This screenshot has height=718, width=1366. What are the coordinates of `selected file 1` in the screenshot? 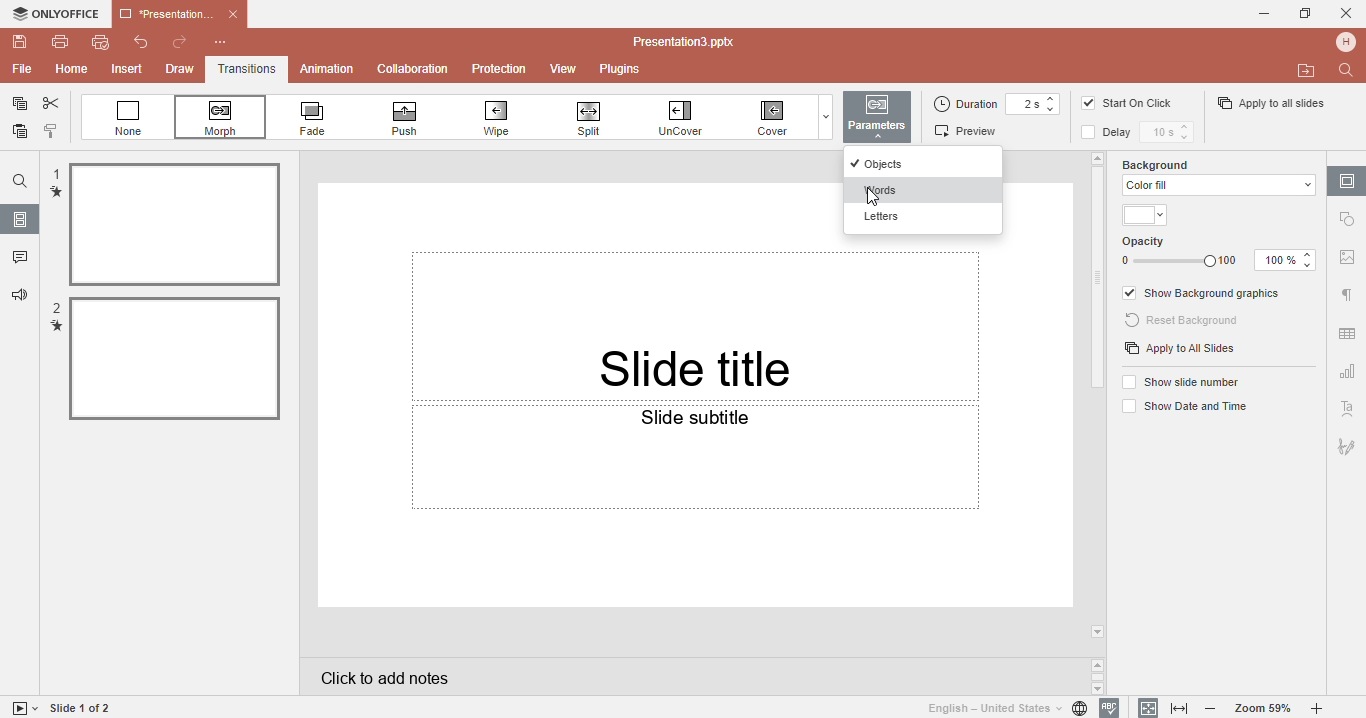 It's located at (174, 225).